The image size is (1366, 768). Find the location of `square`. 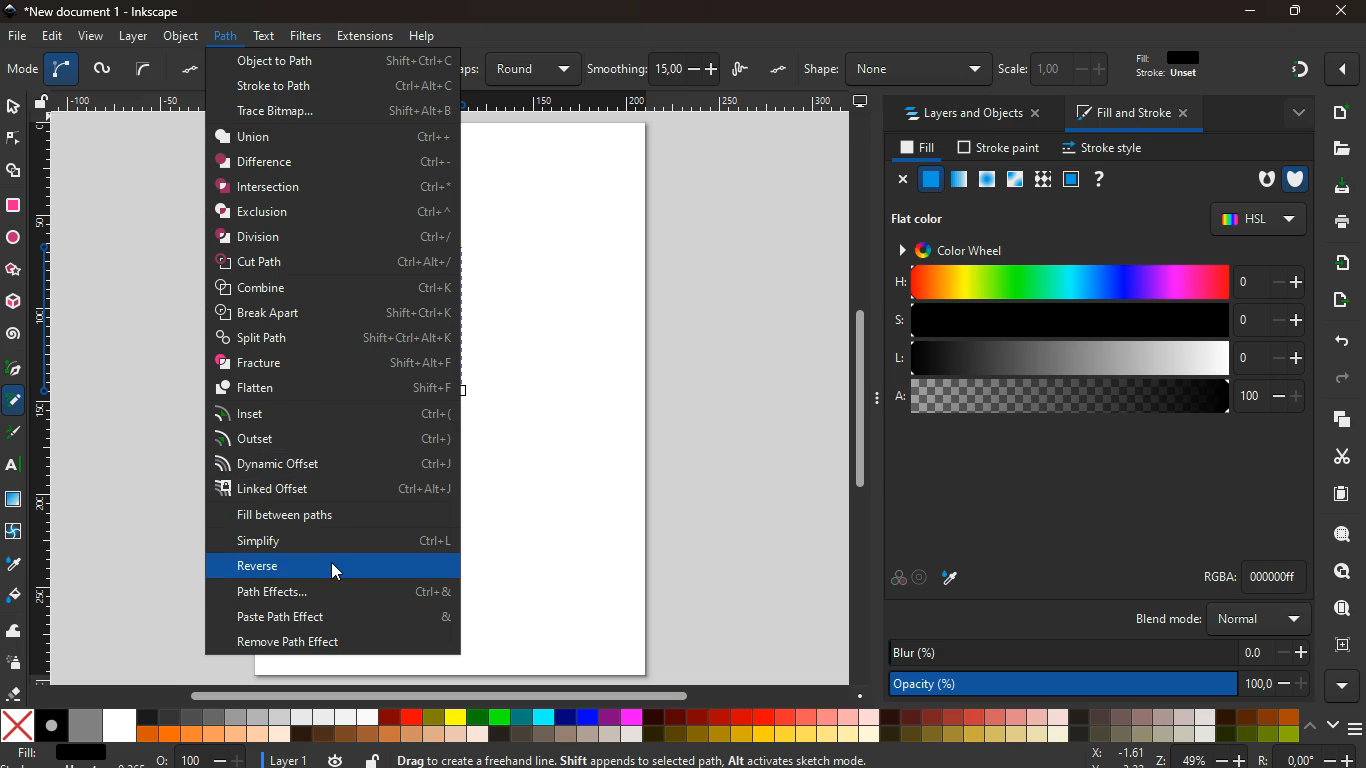

square is located at coordinates (13, 207).